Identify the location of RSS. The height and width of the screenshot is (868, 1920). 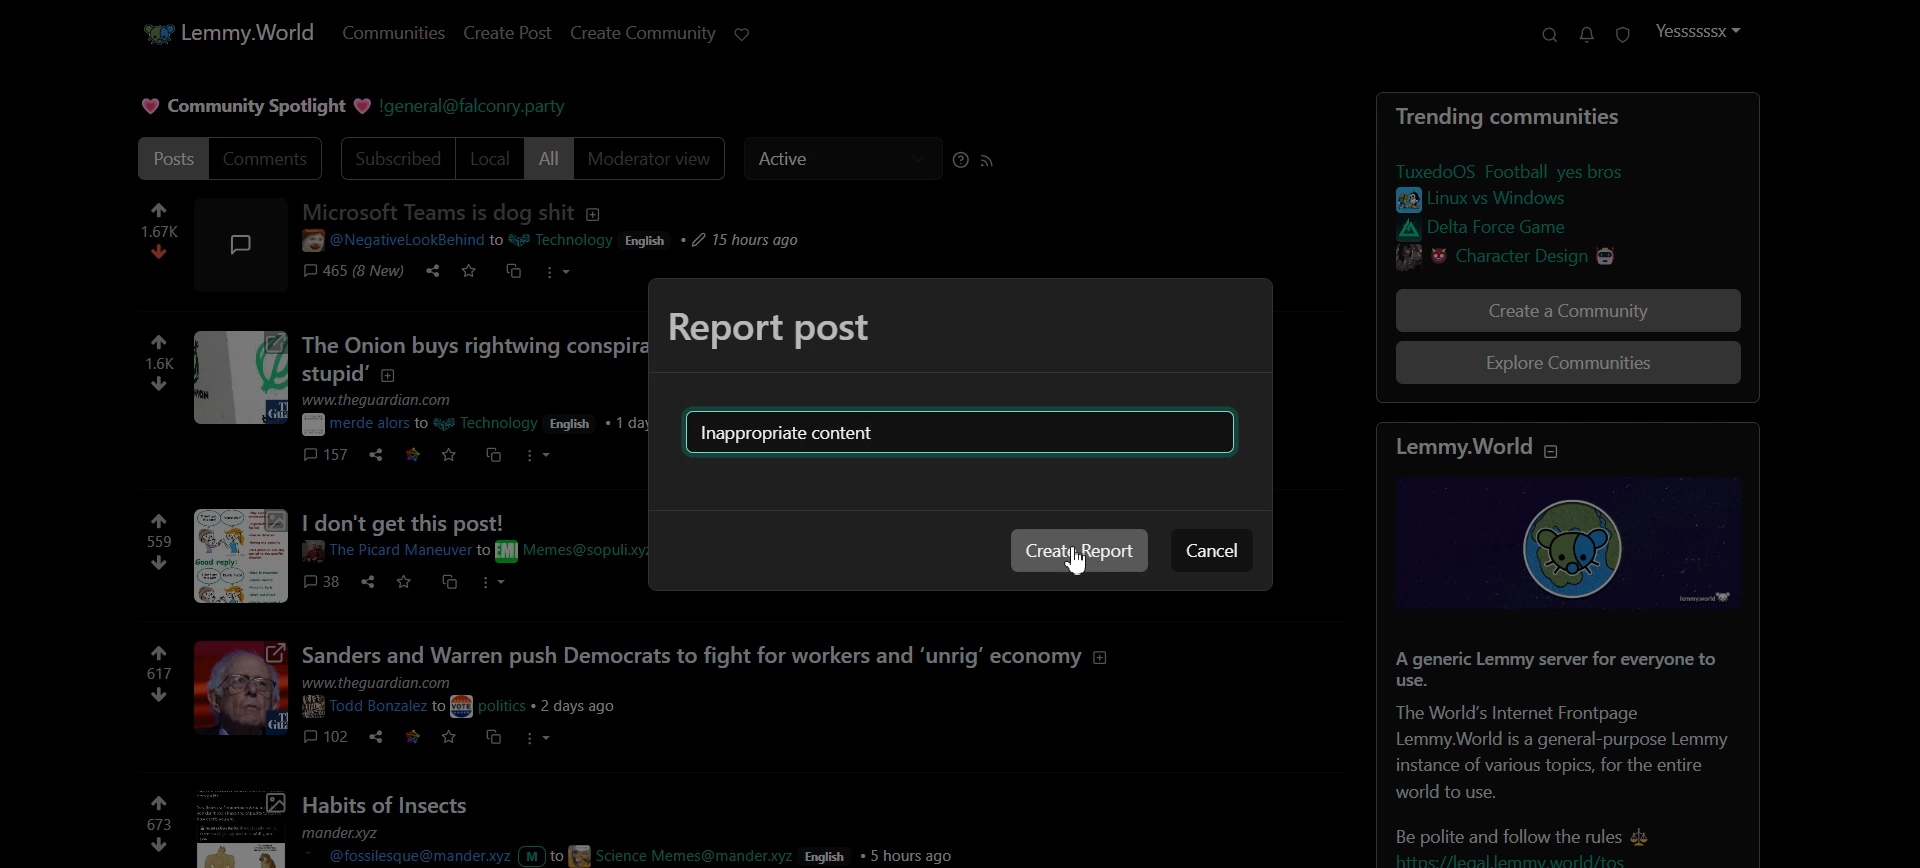
(989, 159).